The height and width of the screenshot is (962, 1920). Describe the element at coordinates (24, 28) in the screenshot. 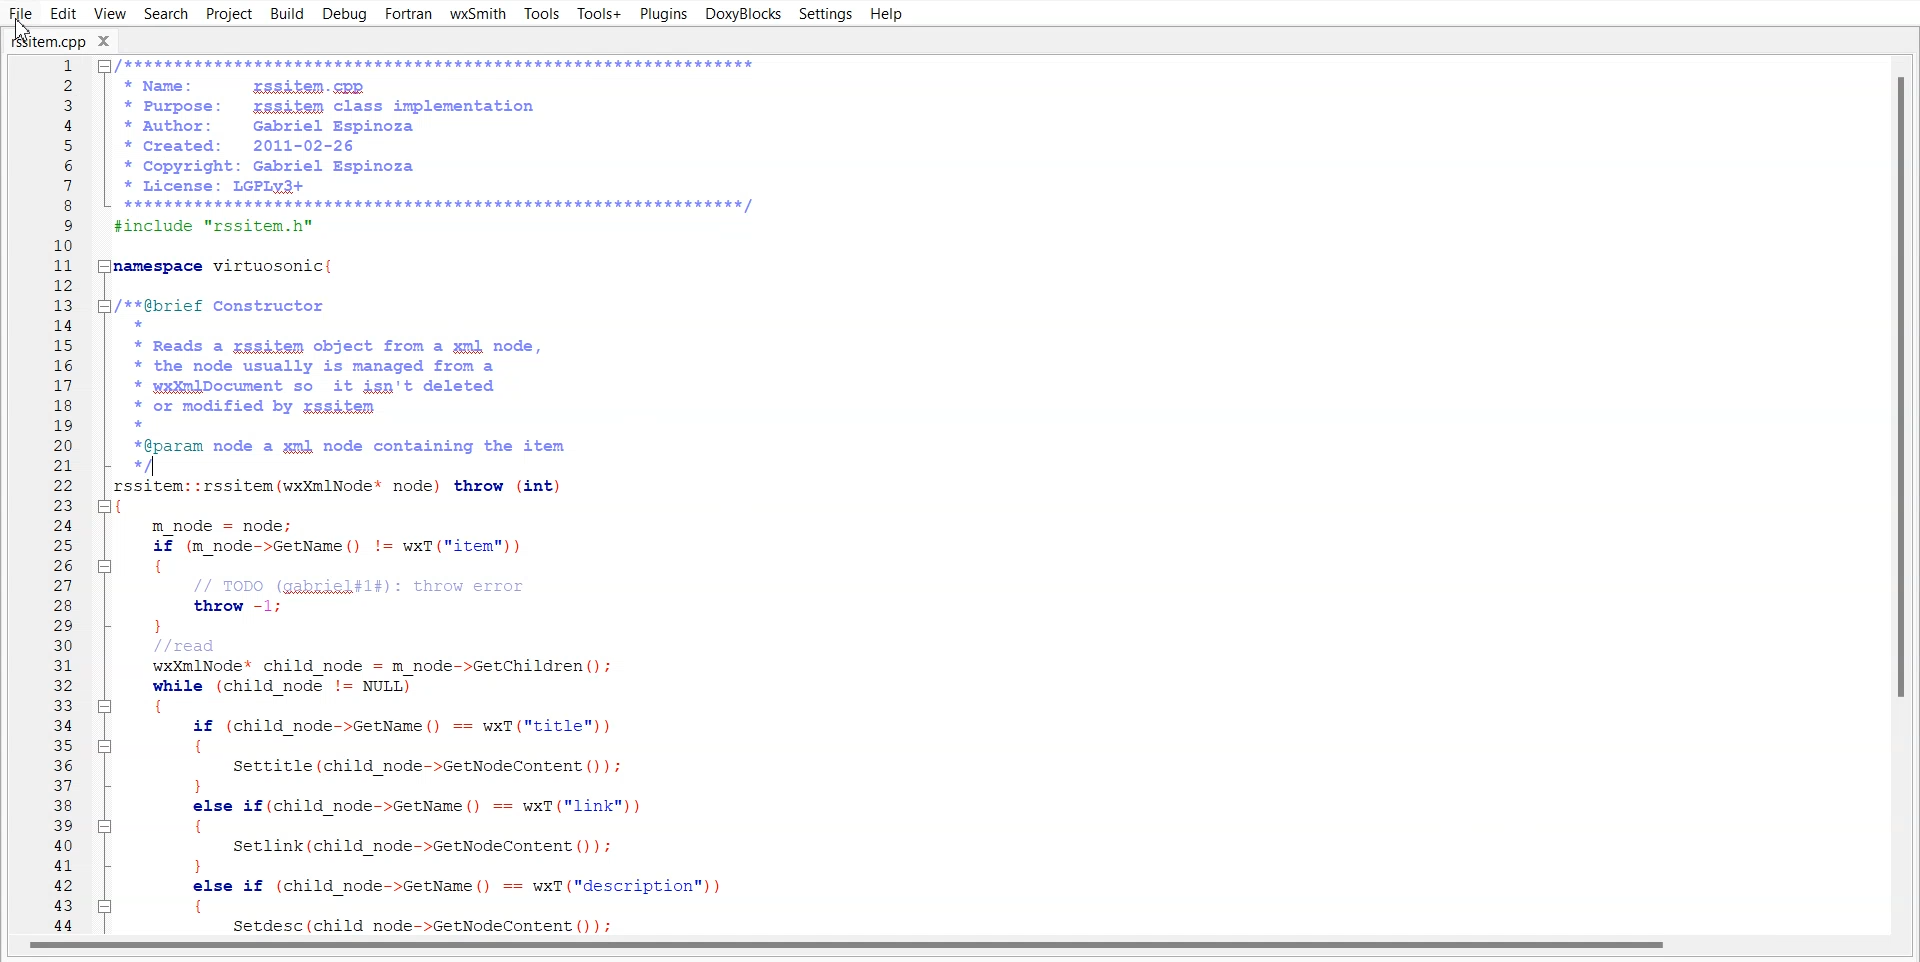

I see `Cursor` at that location.